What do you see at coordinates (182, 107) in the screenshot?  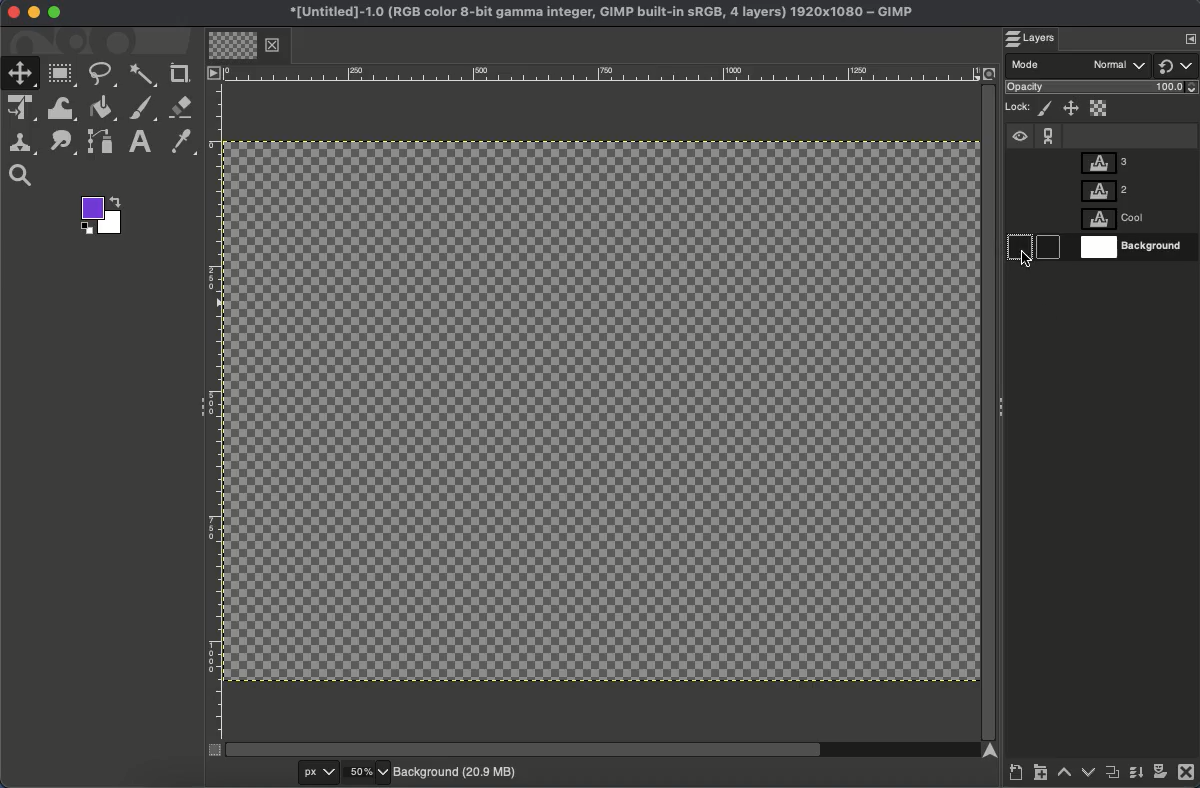 I see `Eraser` at bounding box center [182, 107].